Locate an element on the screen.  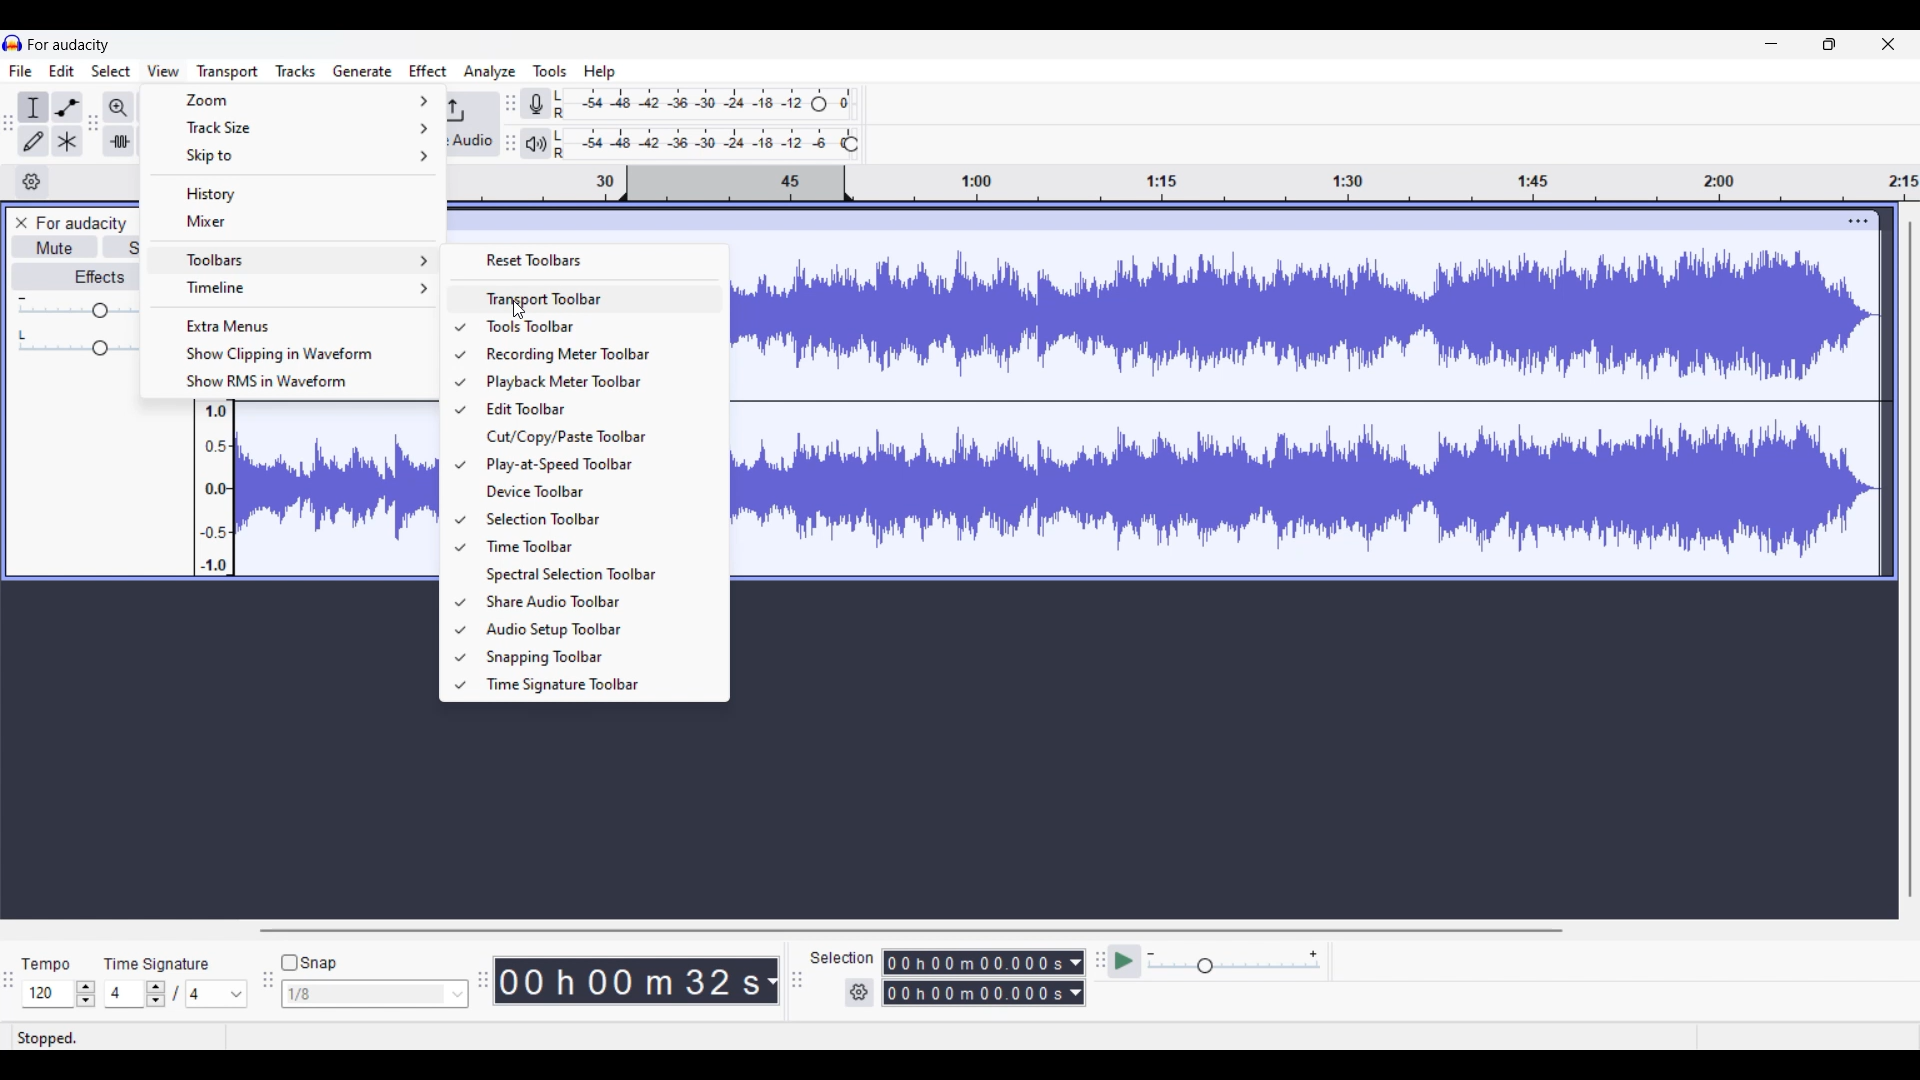
Selection tool is located at coordinates (34, 107).